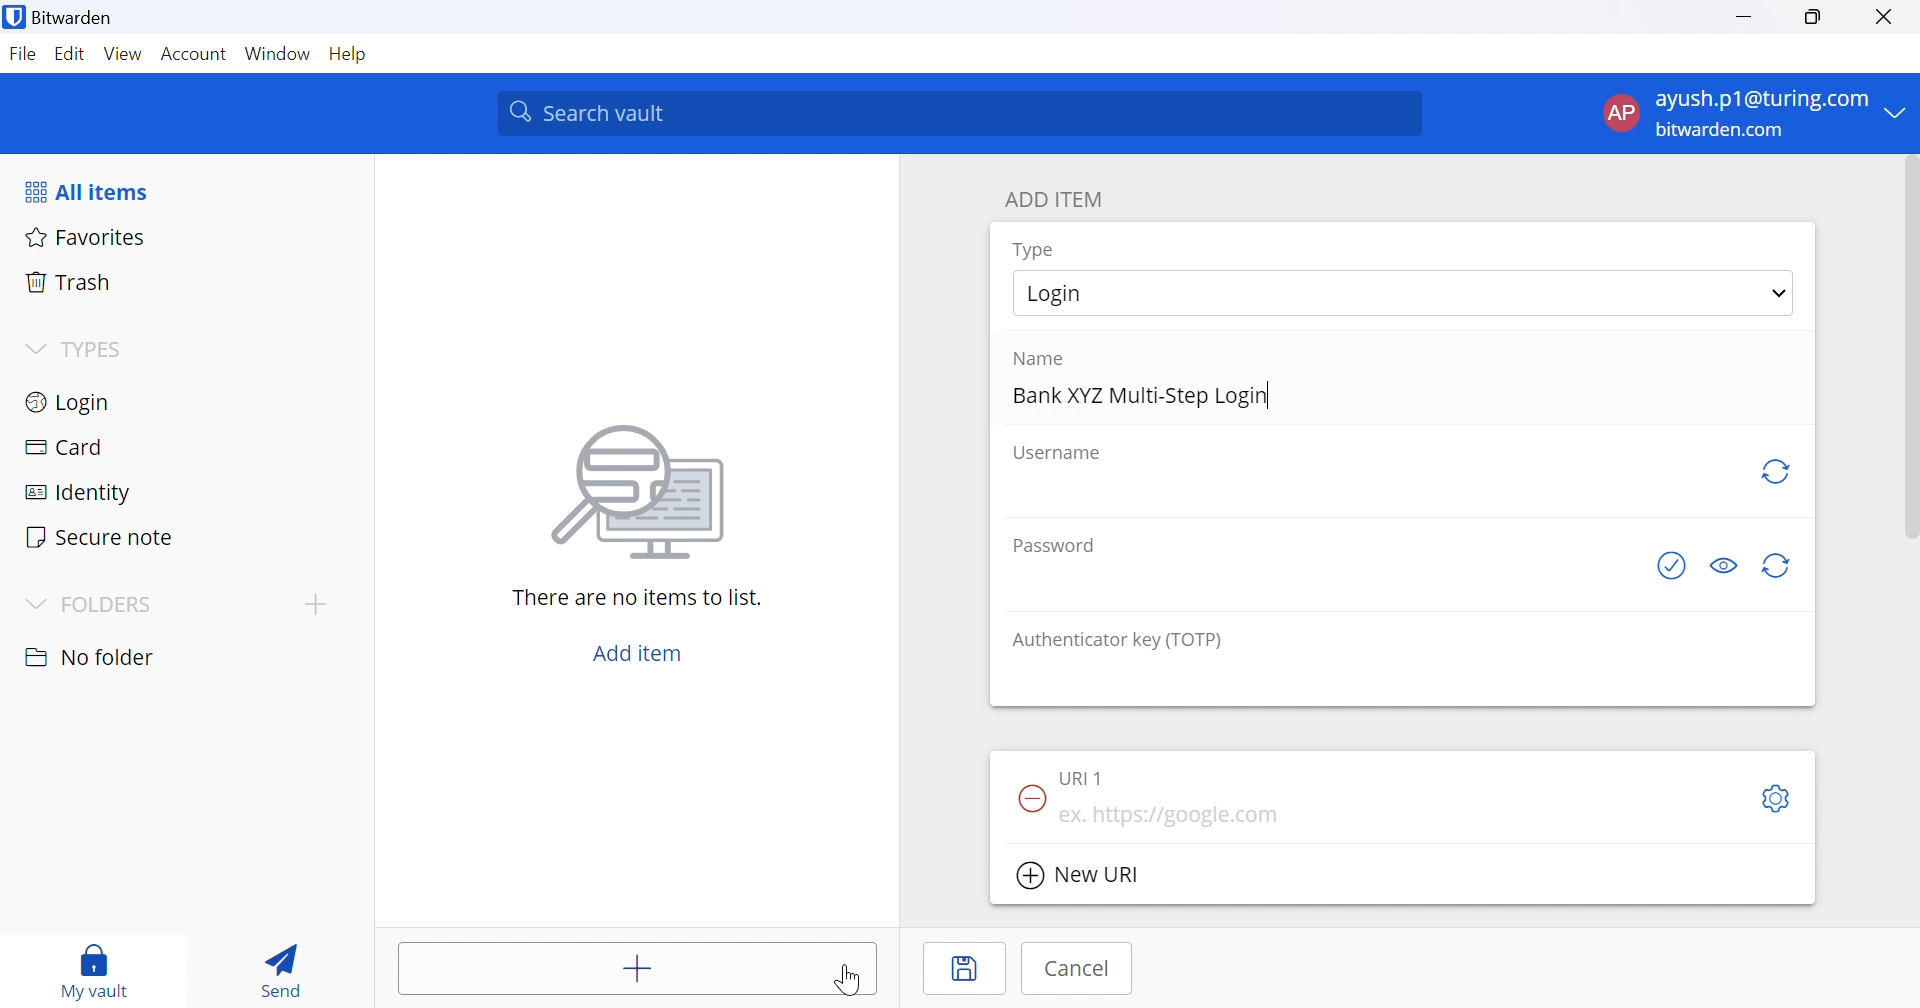 Image resolution: width=1920 pixels, height=1008 pixels. What do you see at coordinates (71, 400) in the screenshot?
I see `Login` at bounding box center [71, 400].